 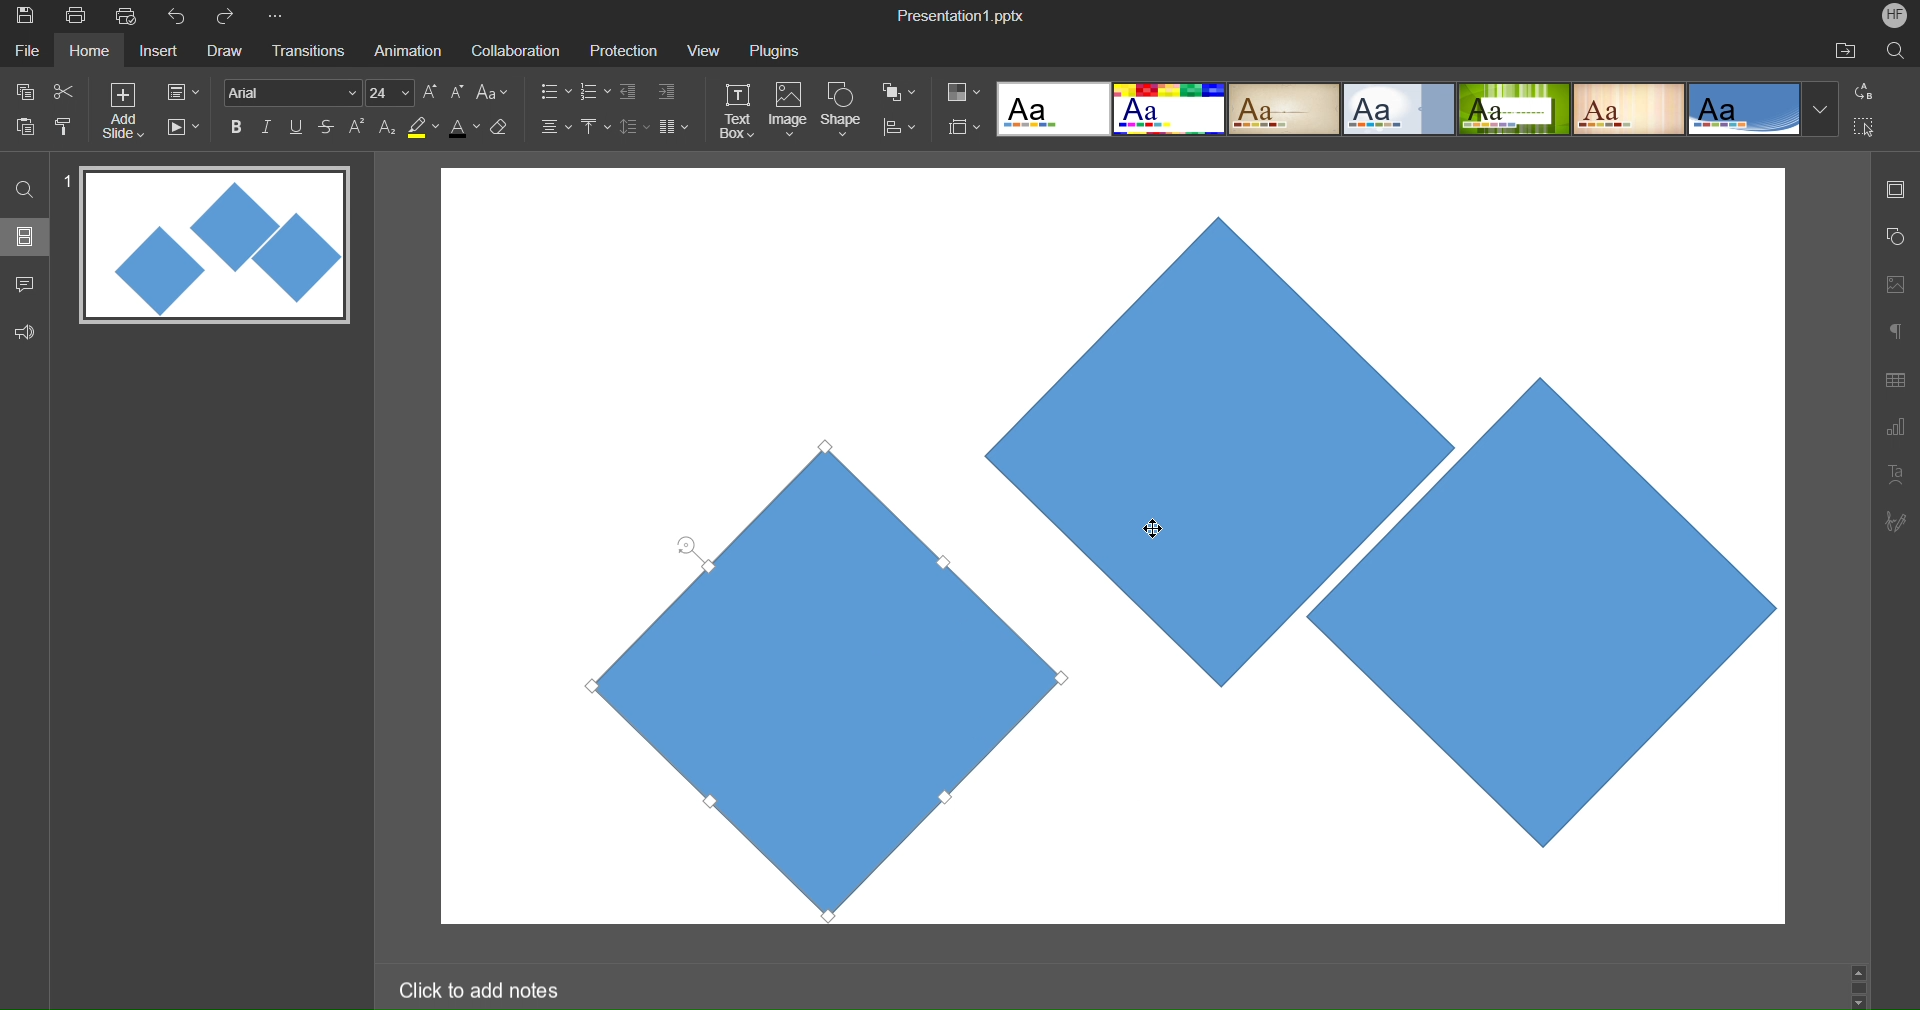 I want to click on Shape 1 (selected), so click(x=803, y=677).